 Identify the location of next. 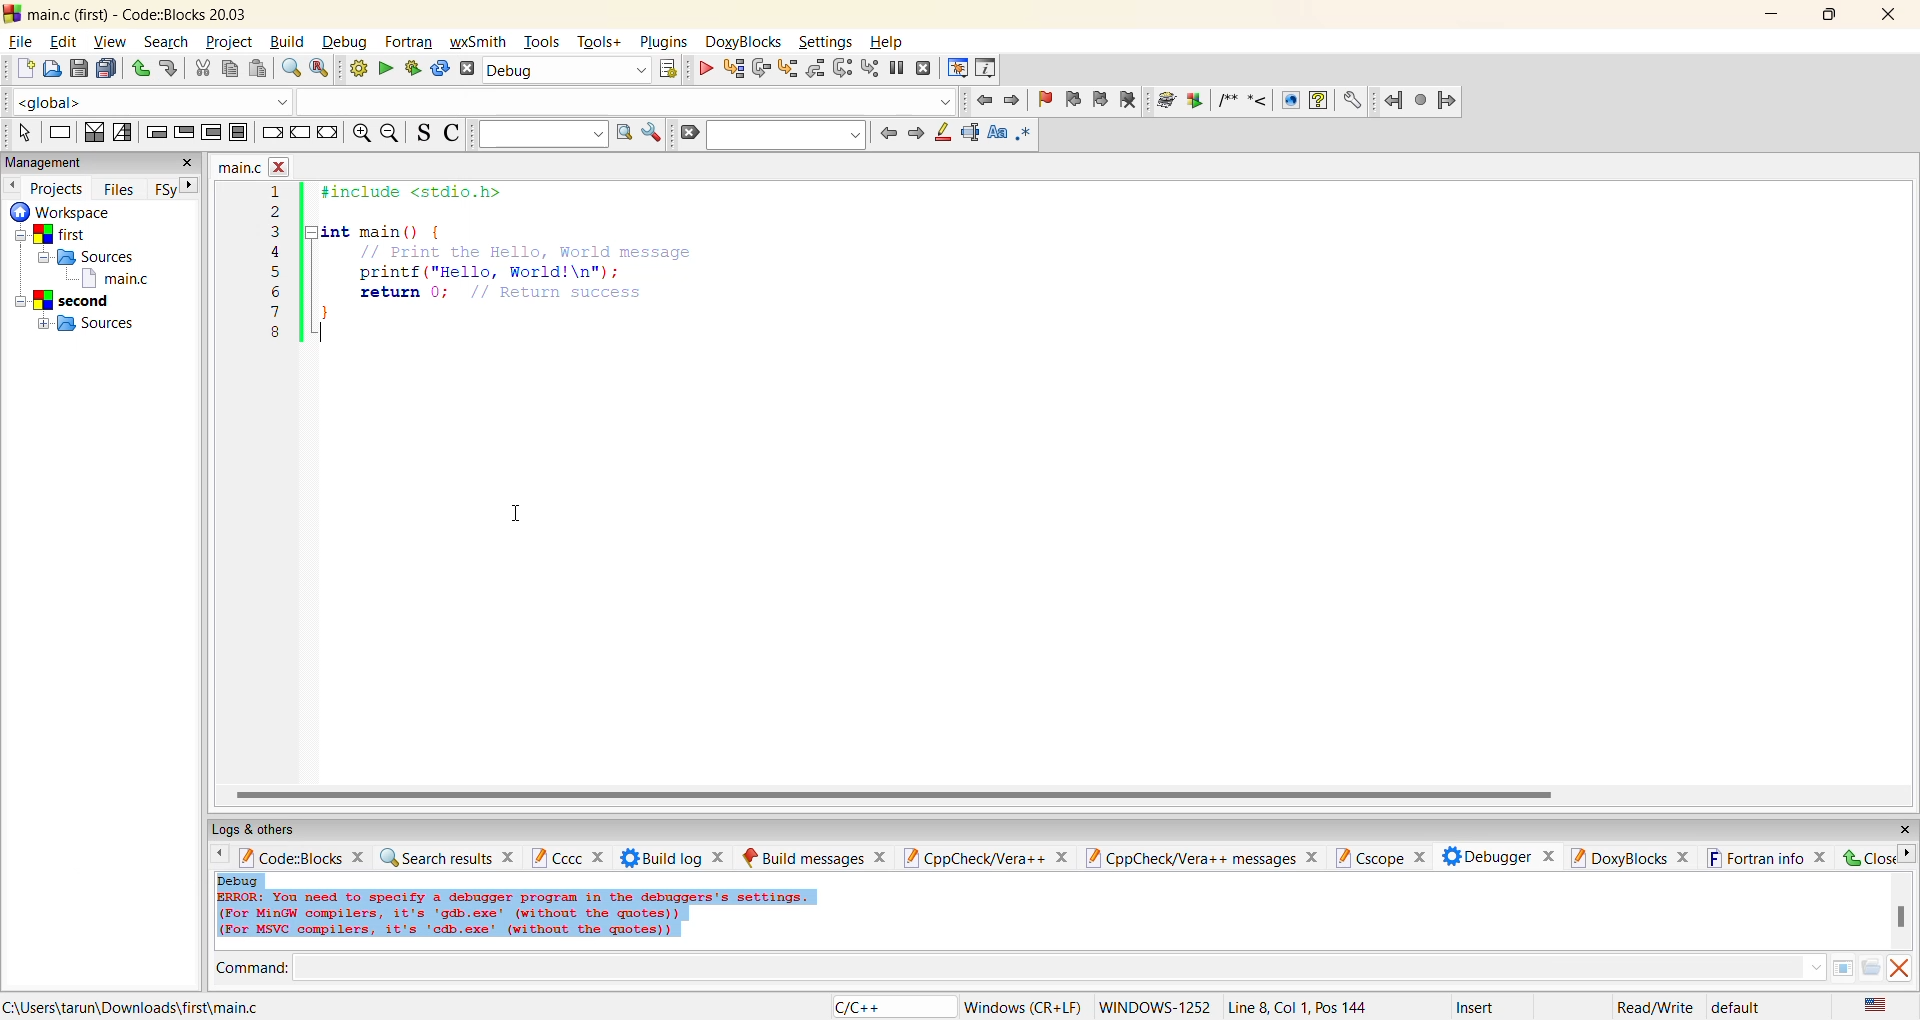
(189, 186).